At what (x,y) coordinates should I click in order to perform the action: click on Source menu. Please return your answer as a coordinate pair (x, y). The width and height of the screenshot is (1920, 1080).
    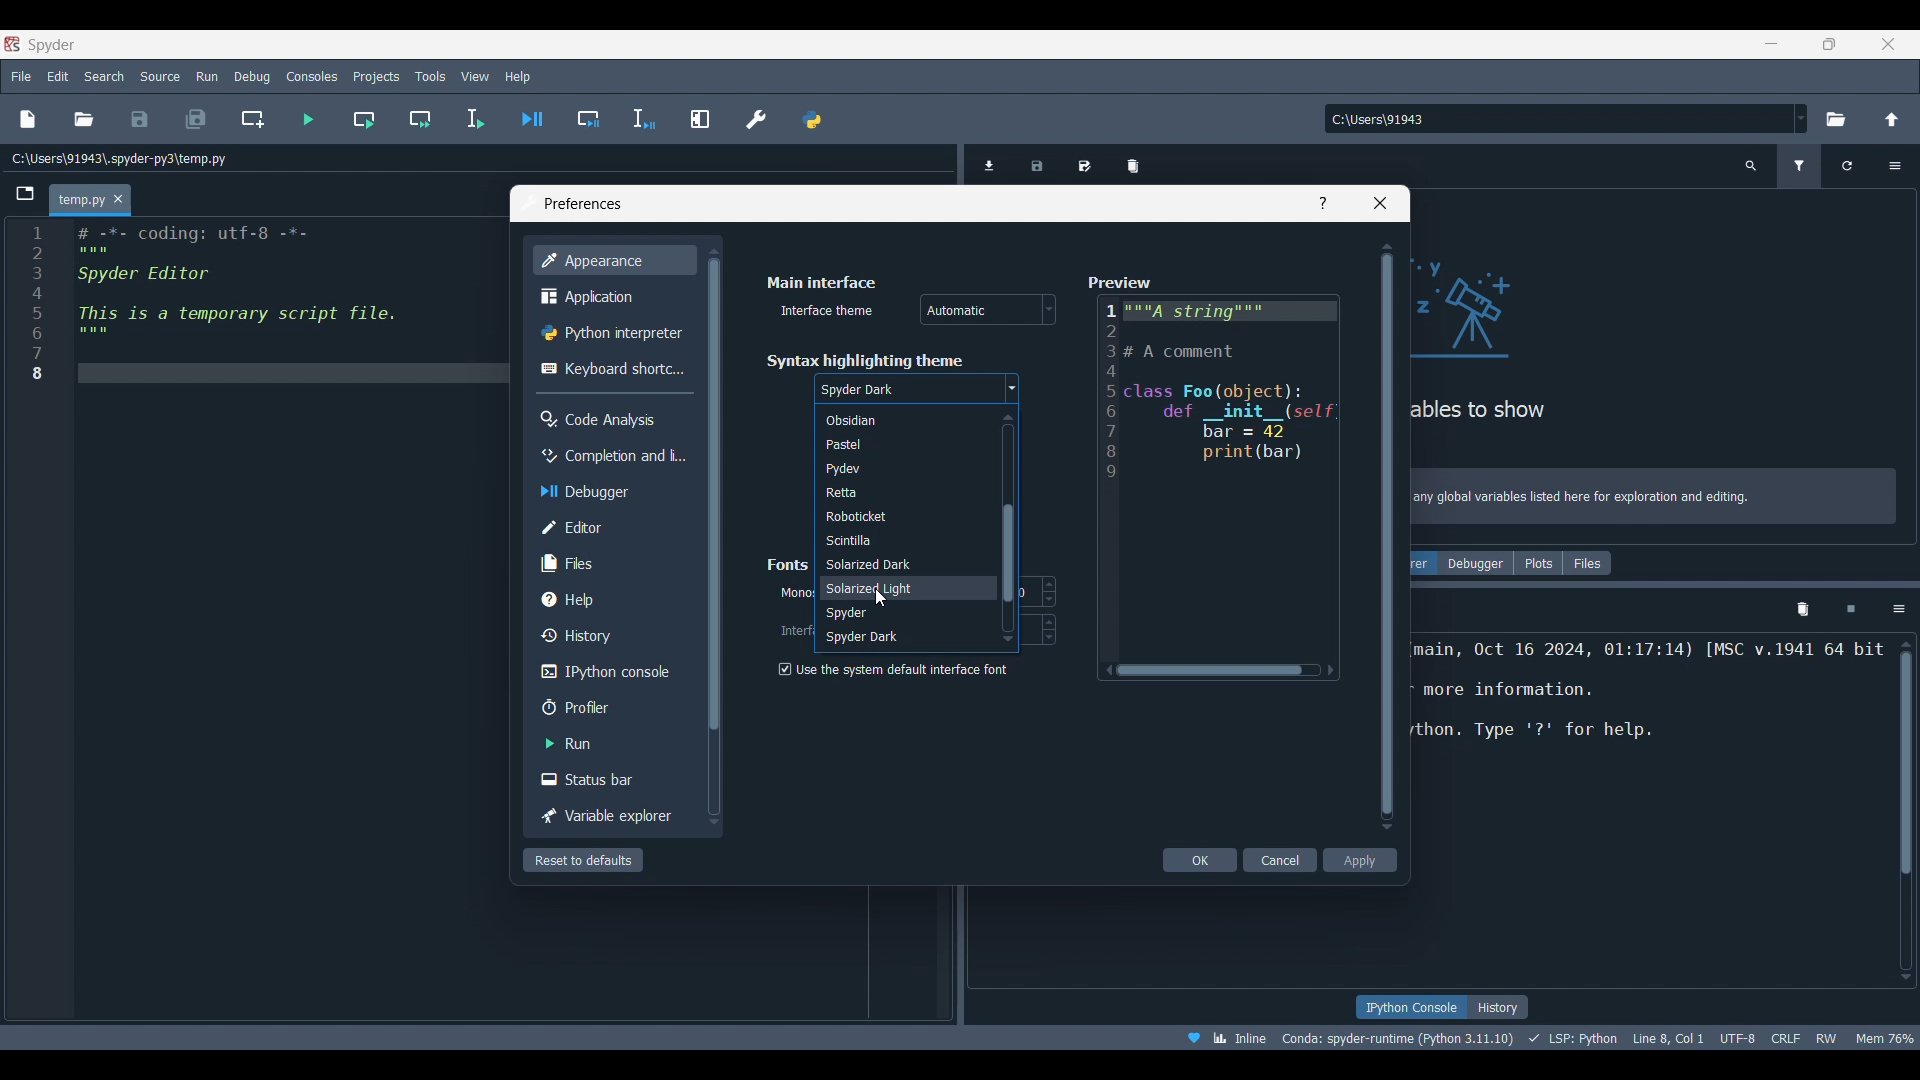
    Looking at the image, I should click on (161, 76).